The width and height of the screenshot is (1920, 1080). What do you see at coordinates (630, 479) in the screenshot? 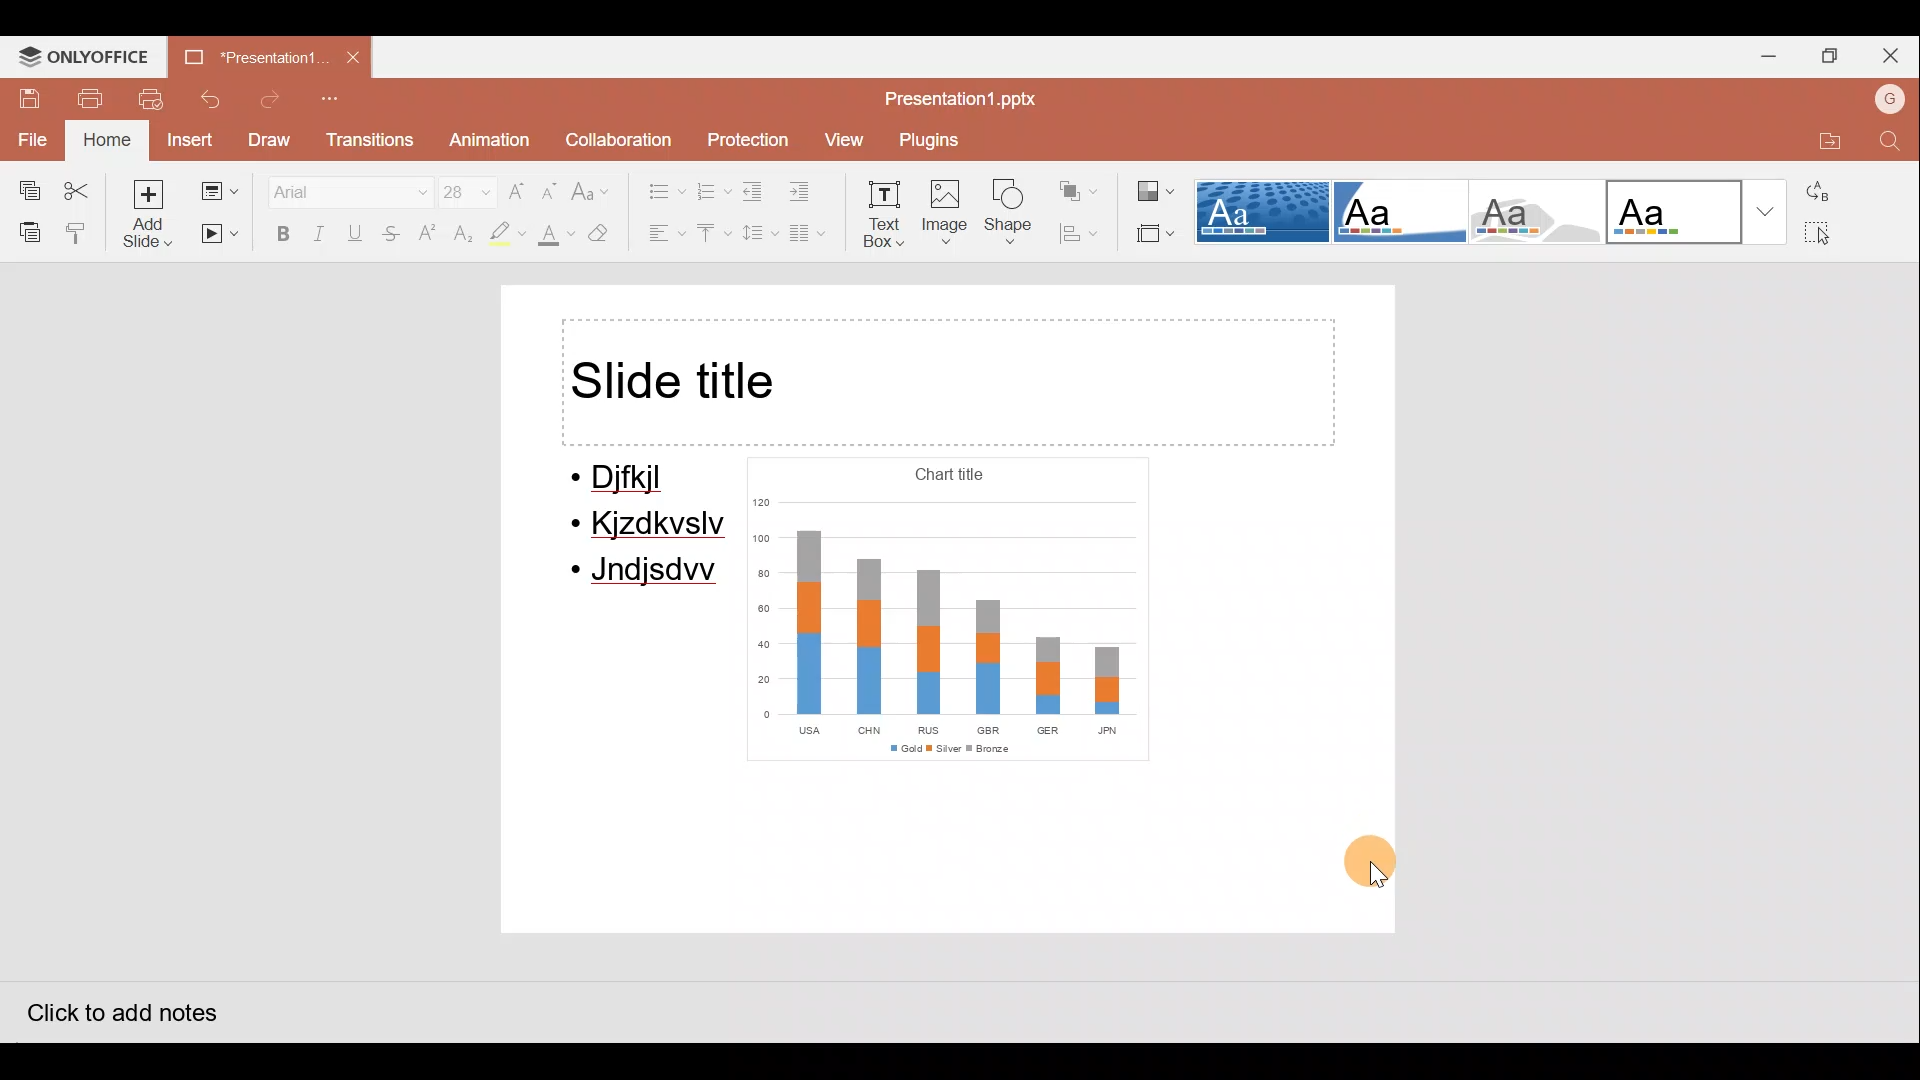
I see `Djfkjl` at bounding box center [630, 479].